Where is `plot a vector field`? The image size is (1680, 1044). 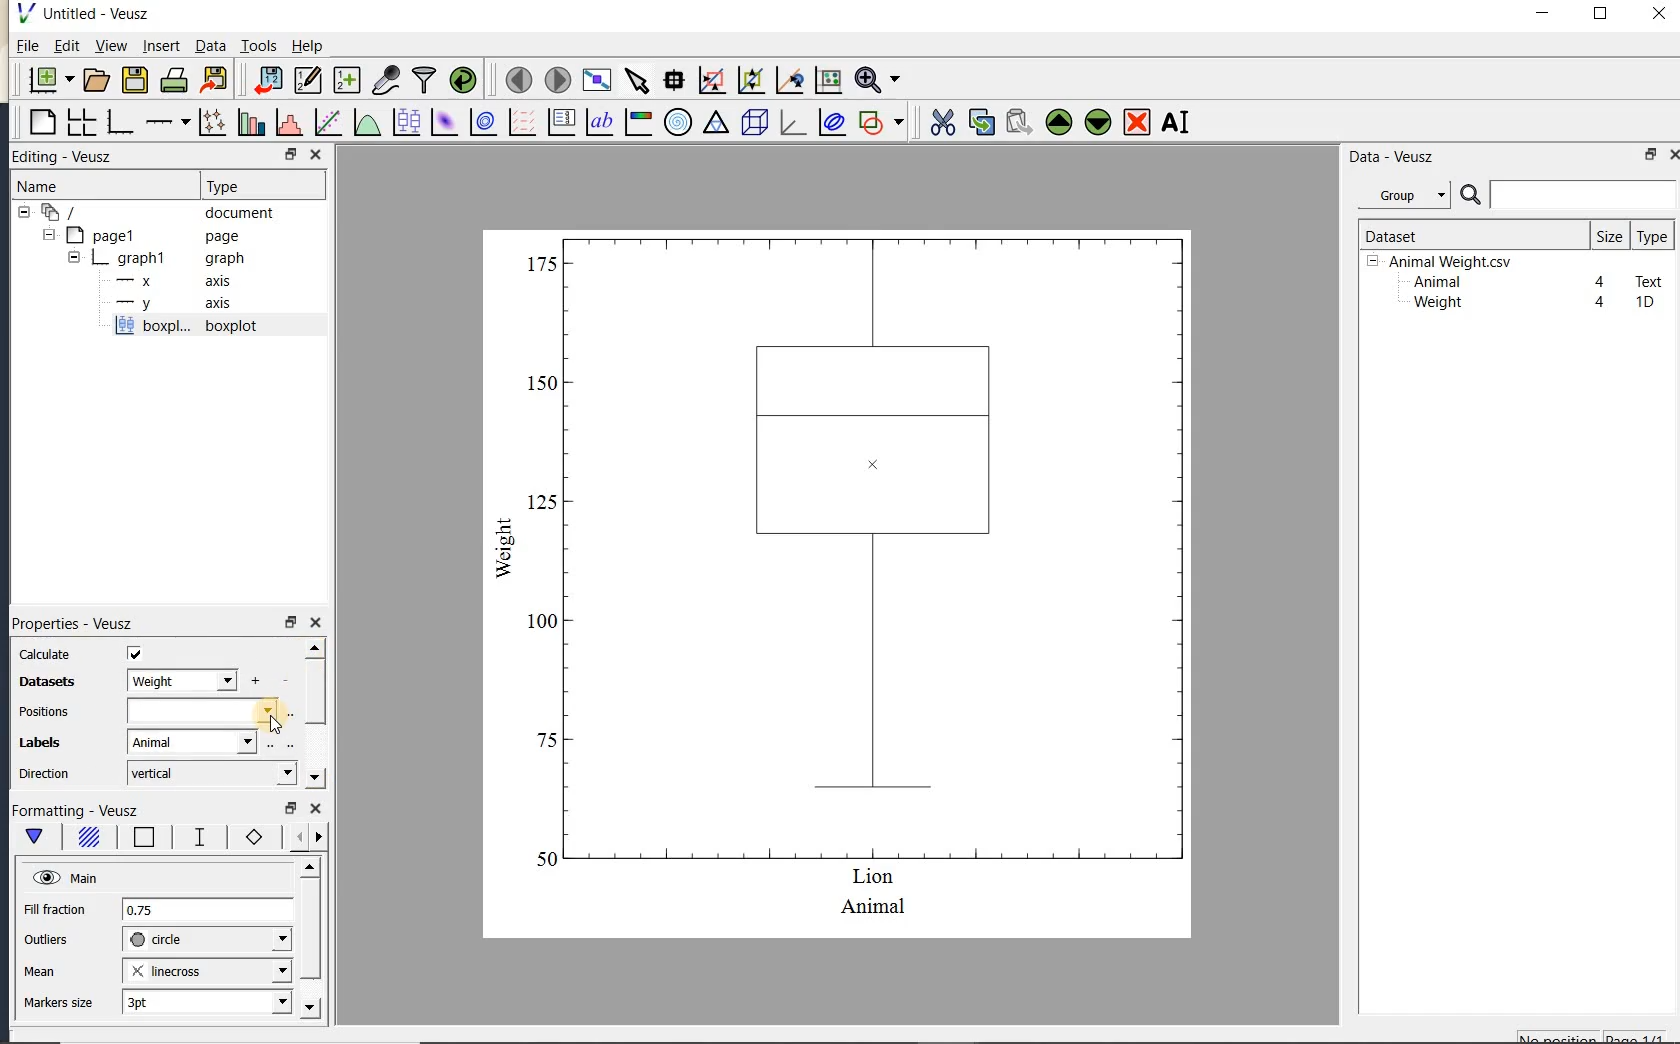
plot a vector field is located at coordinates (519, 123).